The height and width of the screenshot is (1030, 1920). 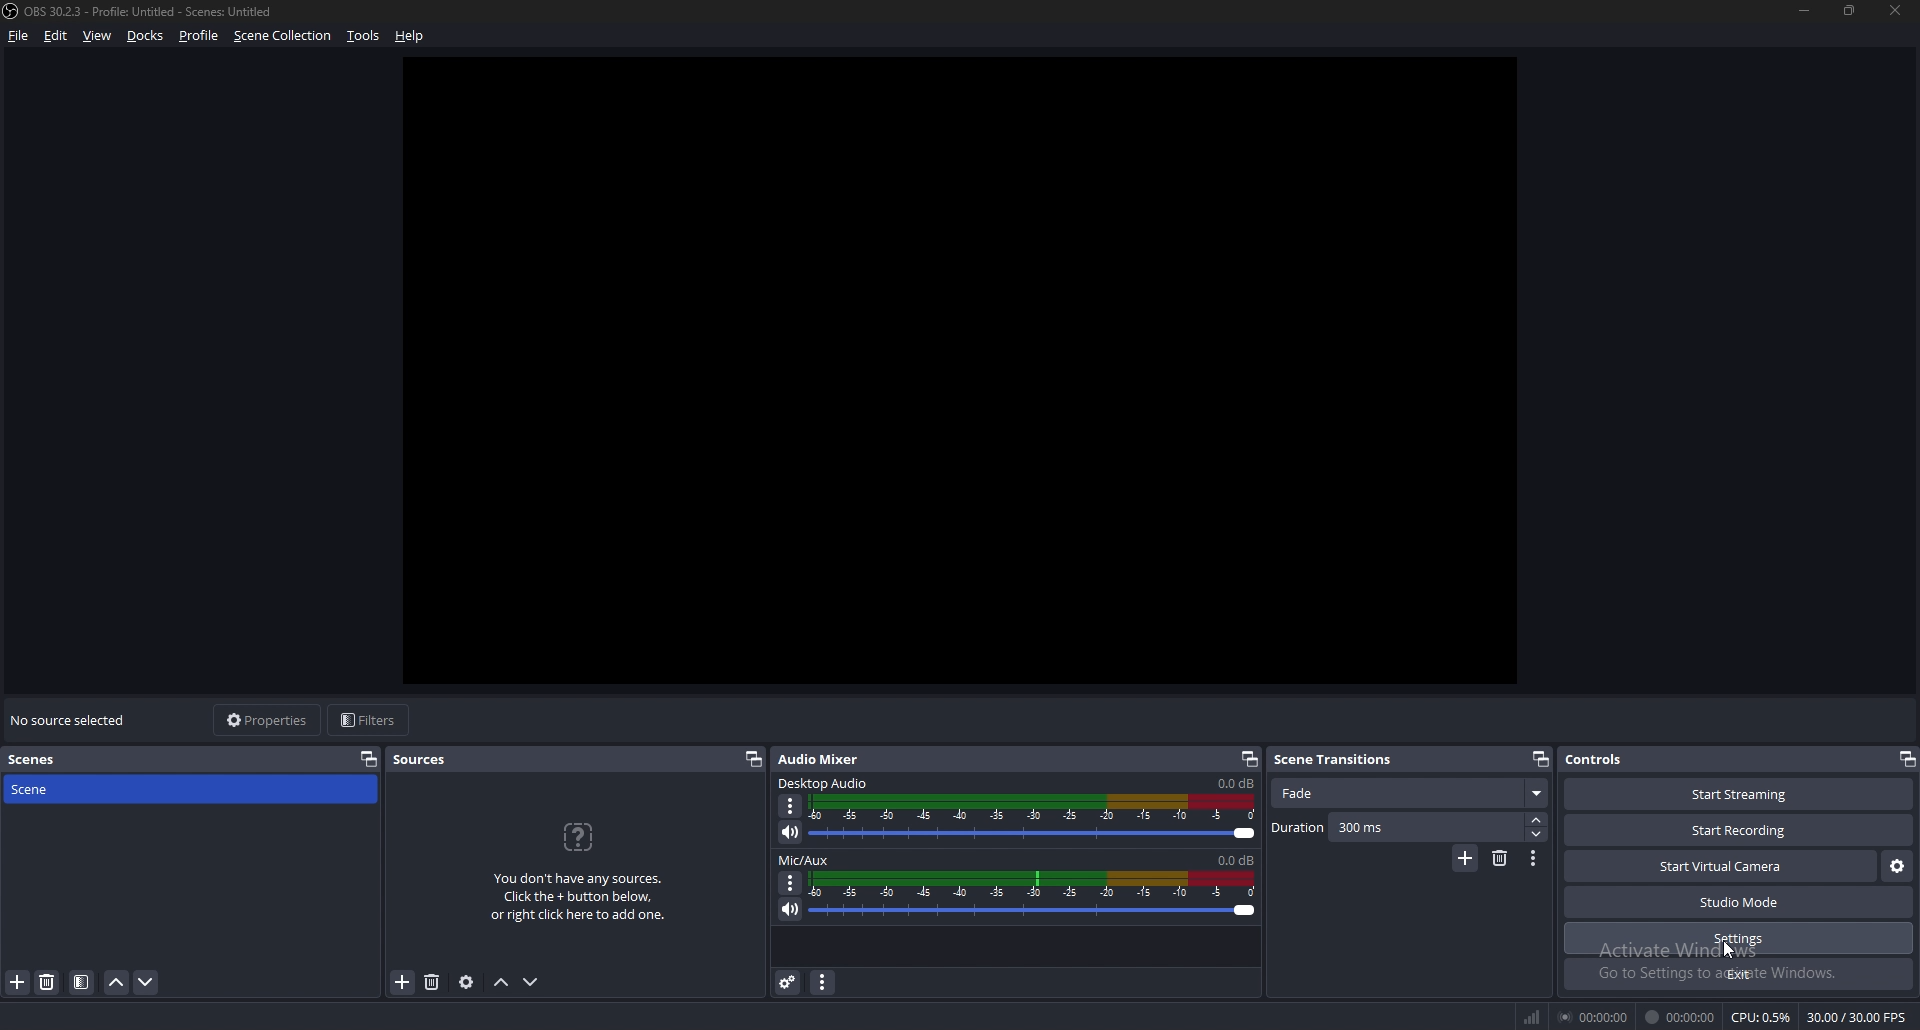 What do you see at coordinates (1896, 867) in the screenshot?
I see `virtual camera settings` at bounding box center [1896, 867].